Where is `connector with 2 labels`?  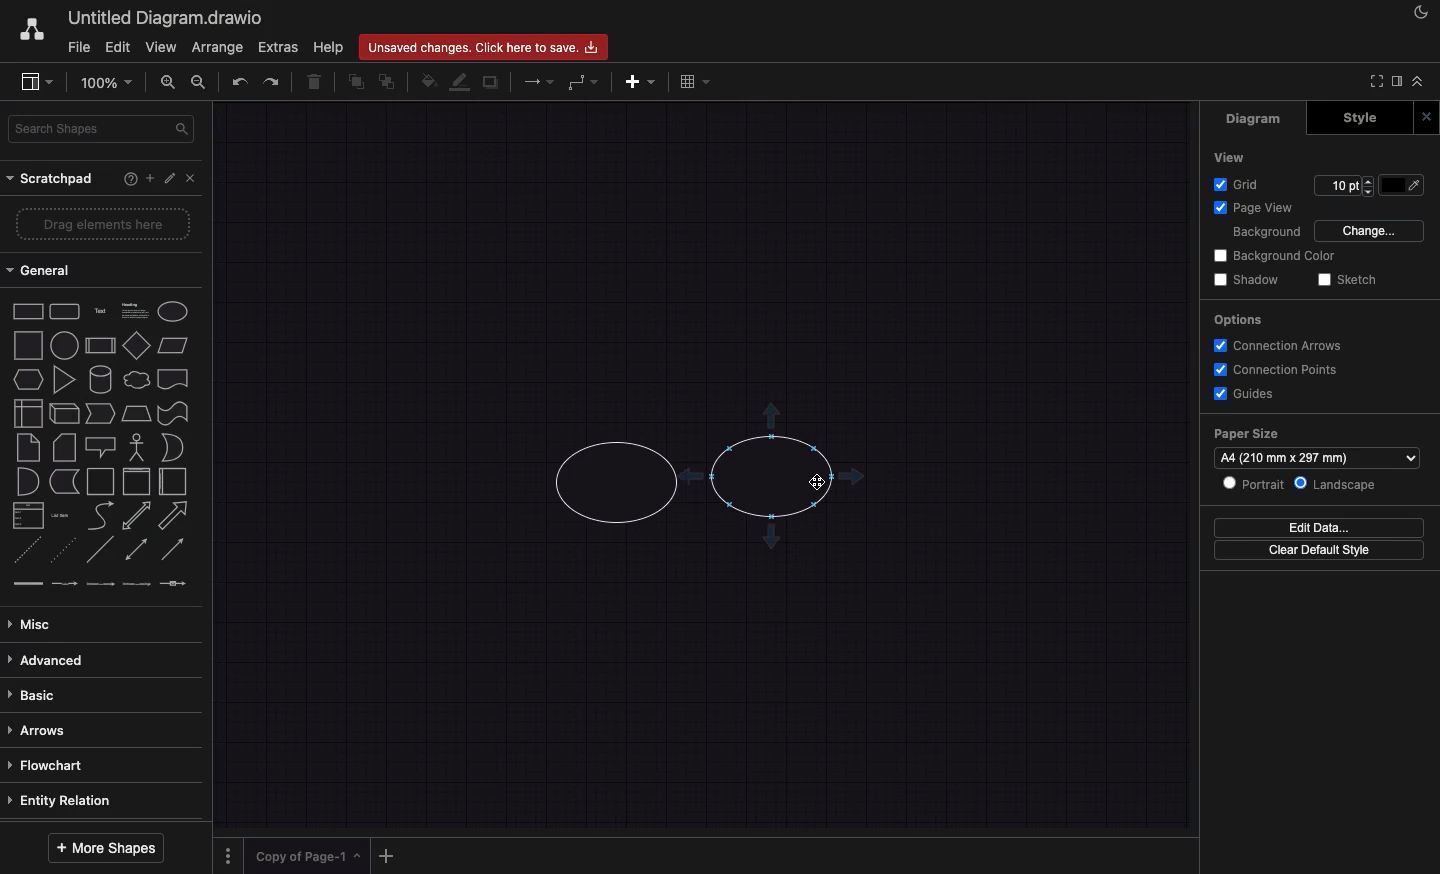
connector with 2 labels is located at coordinates (100, 583).